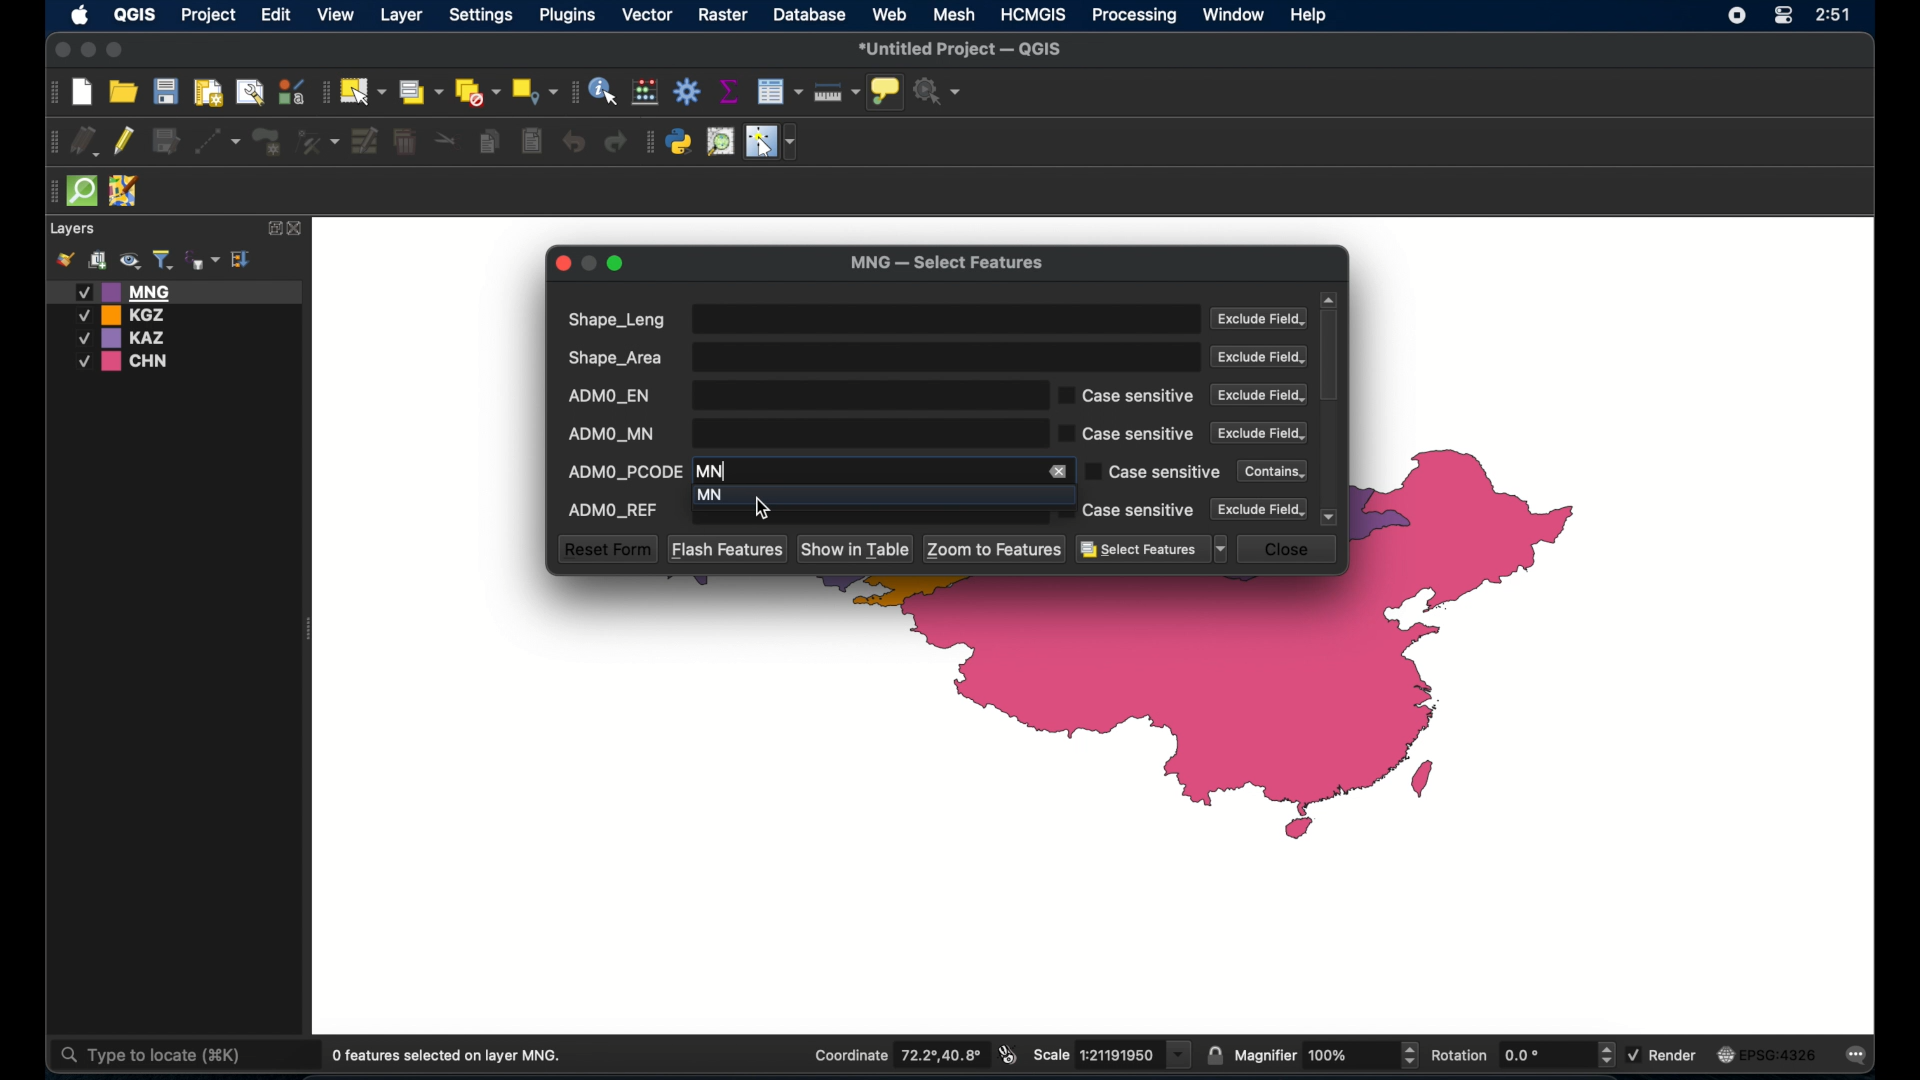  What do you see at coordinates (1736, 14) in the screenshot?
I see `screen recorder` at bounding box center [1736, 14].